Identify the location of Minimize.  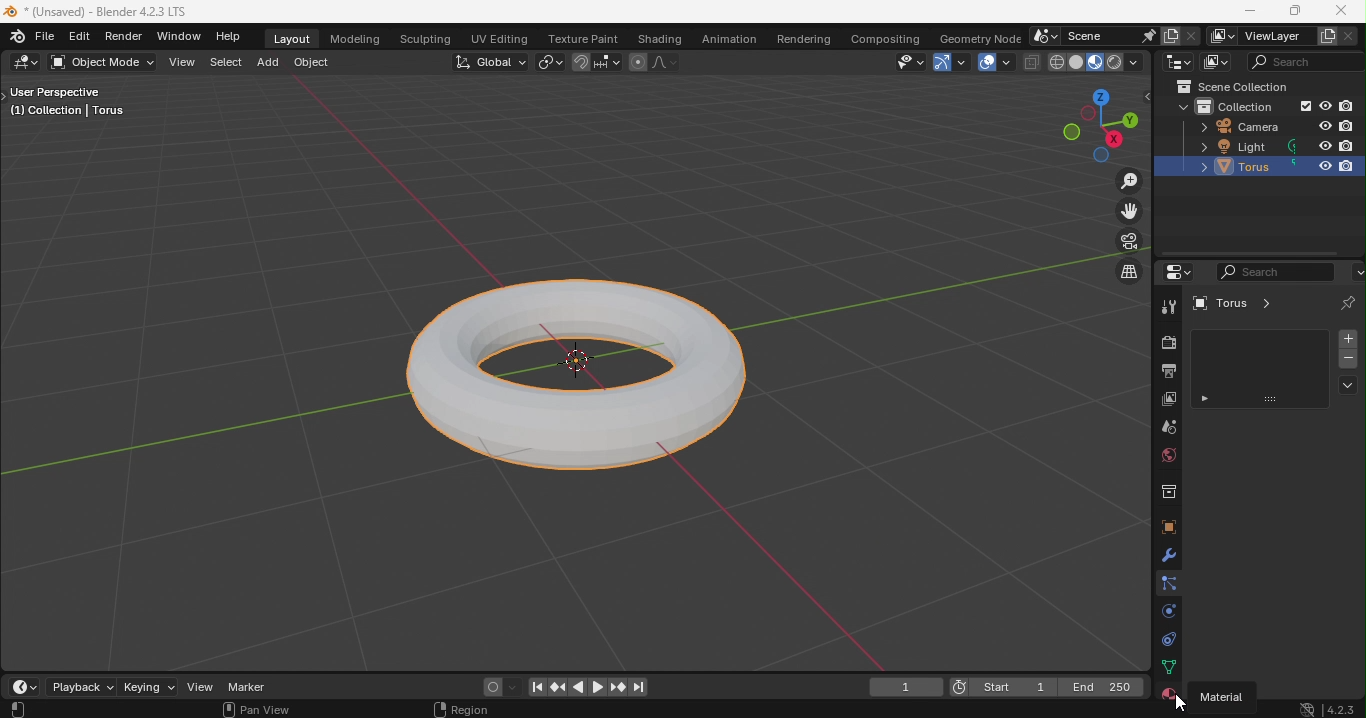
(1248, 12).